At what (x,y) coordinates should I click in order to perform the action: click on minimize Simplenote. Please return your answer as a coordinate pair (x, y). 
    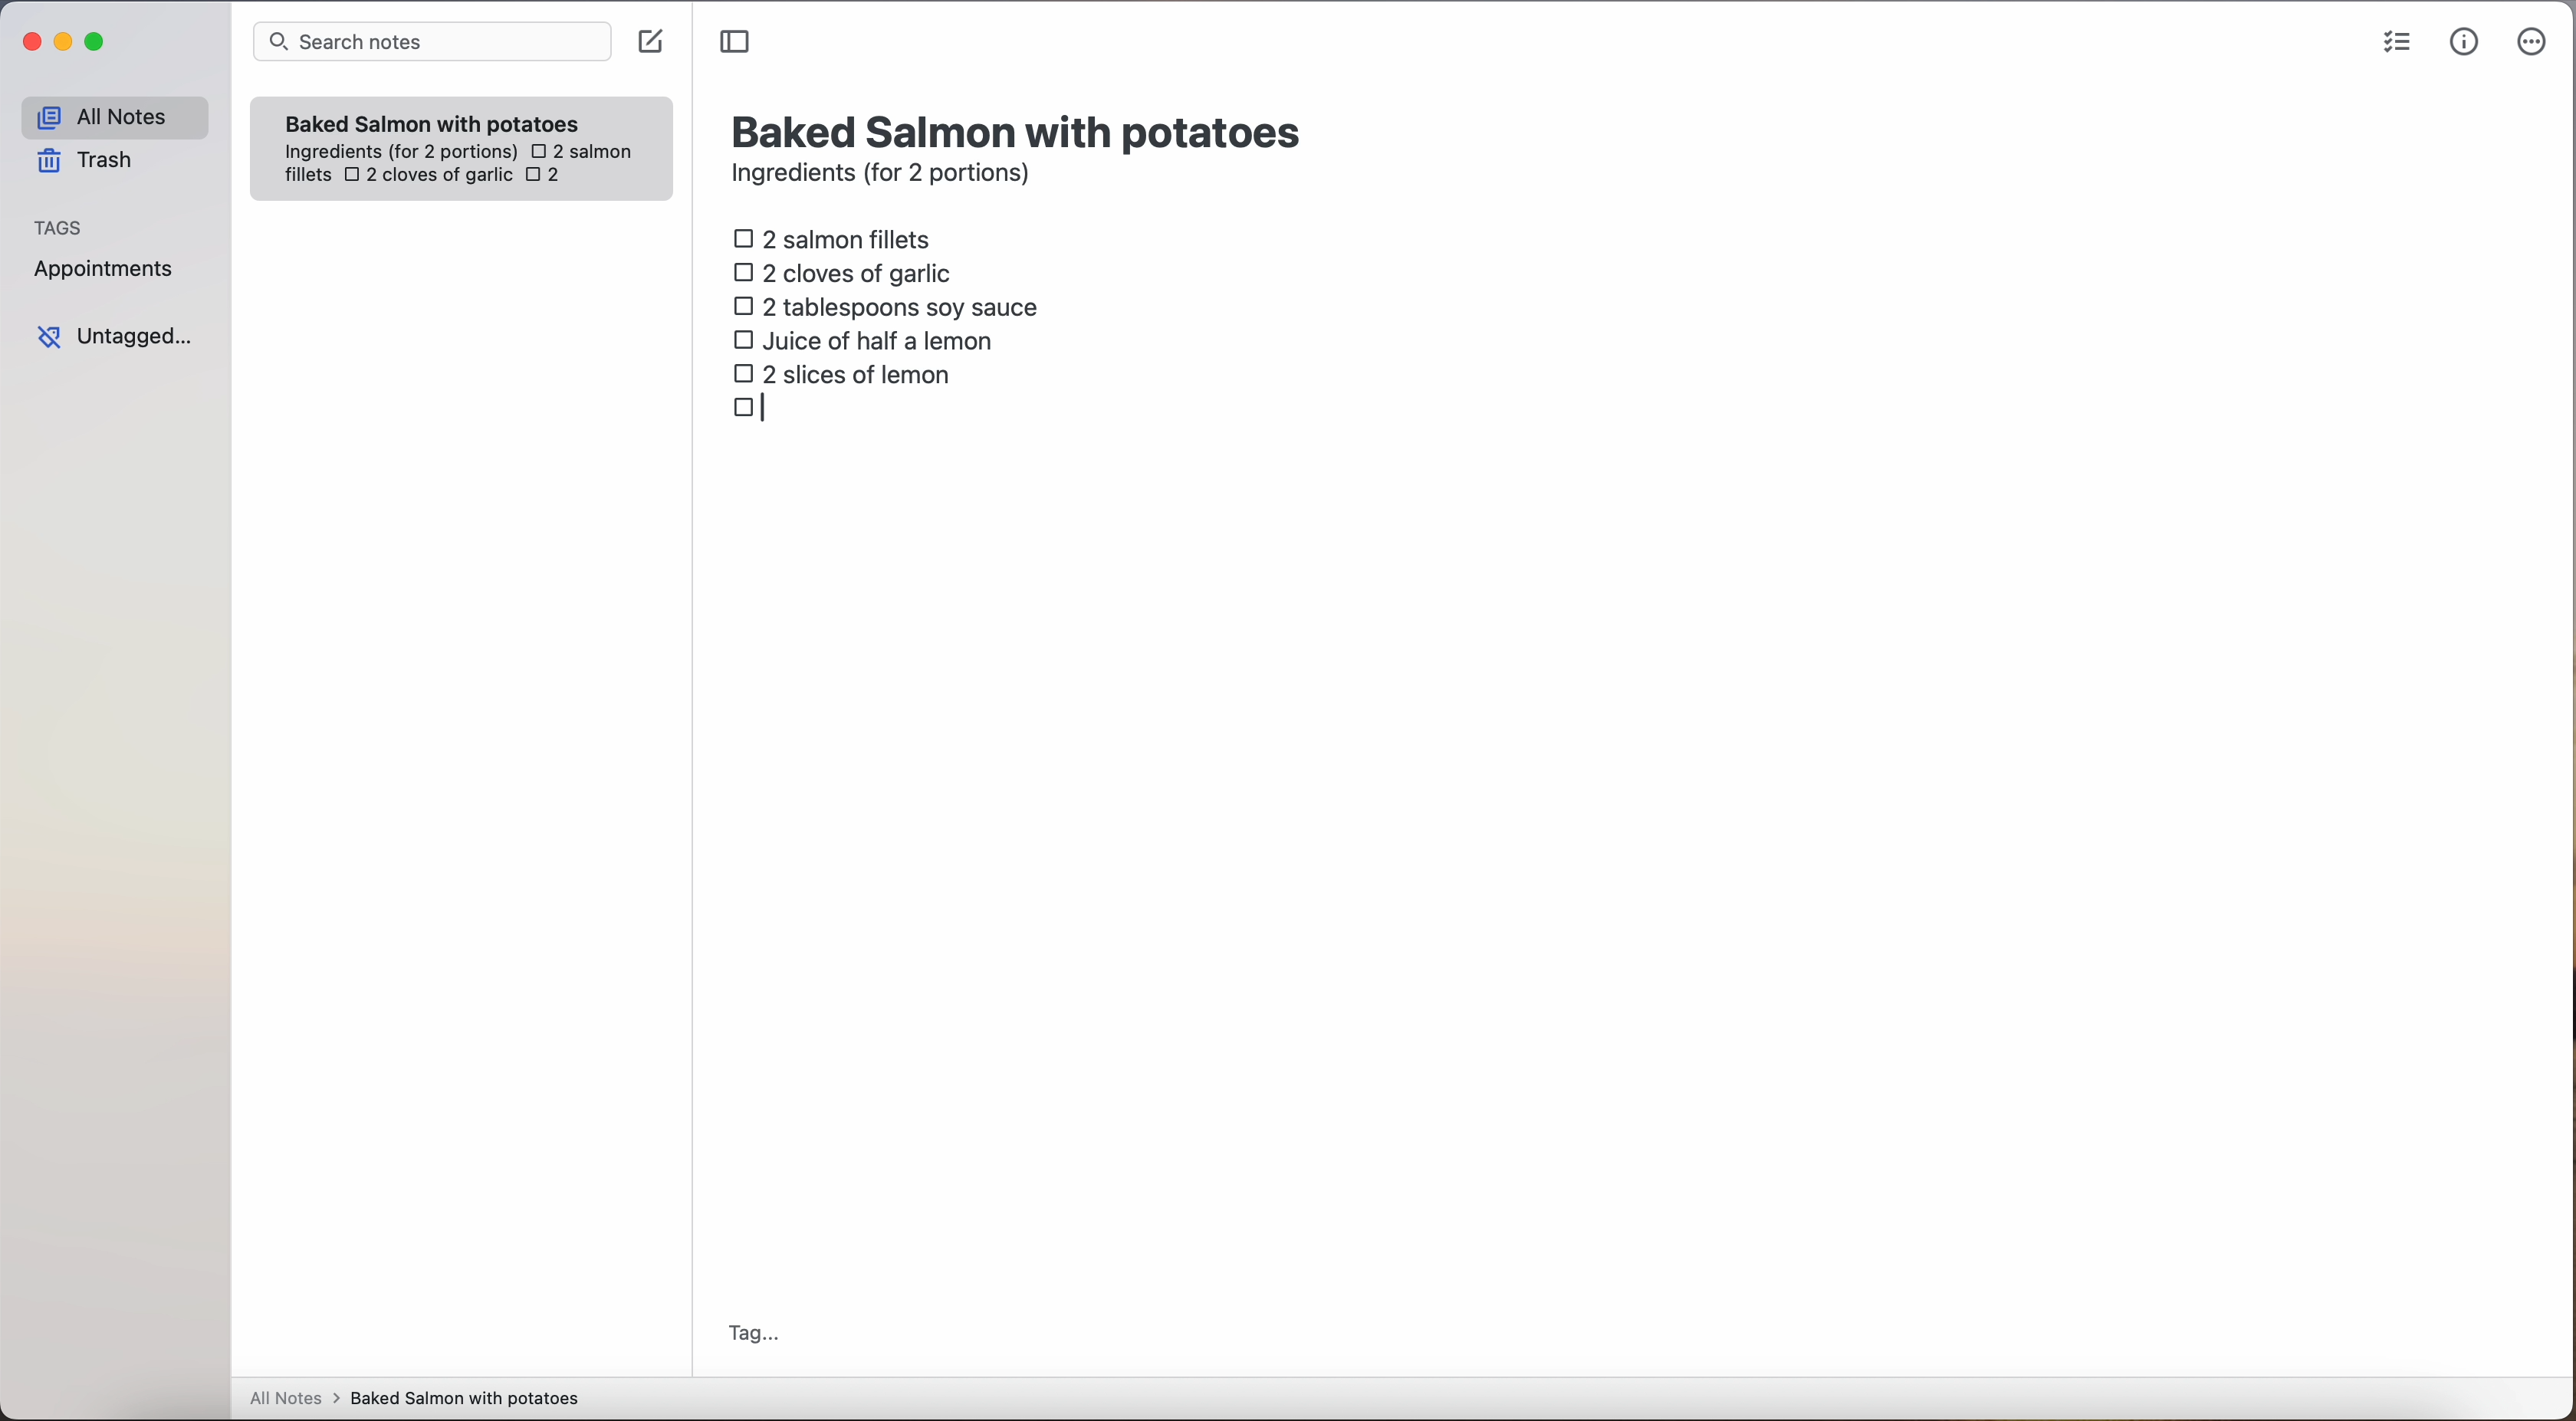
    Looking at the image, I should click on (63, 44).